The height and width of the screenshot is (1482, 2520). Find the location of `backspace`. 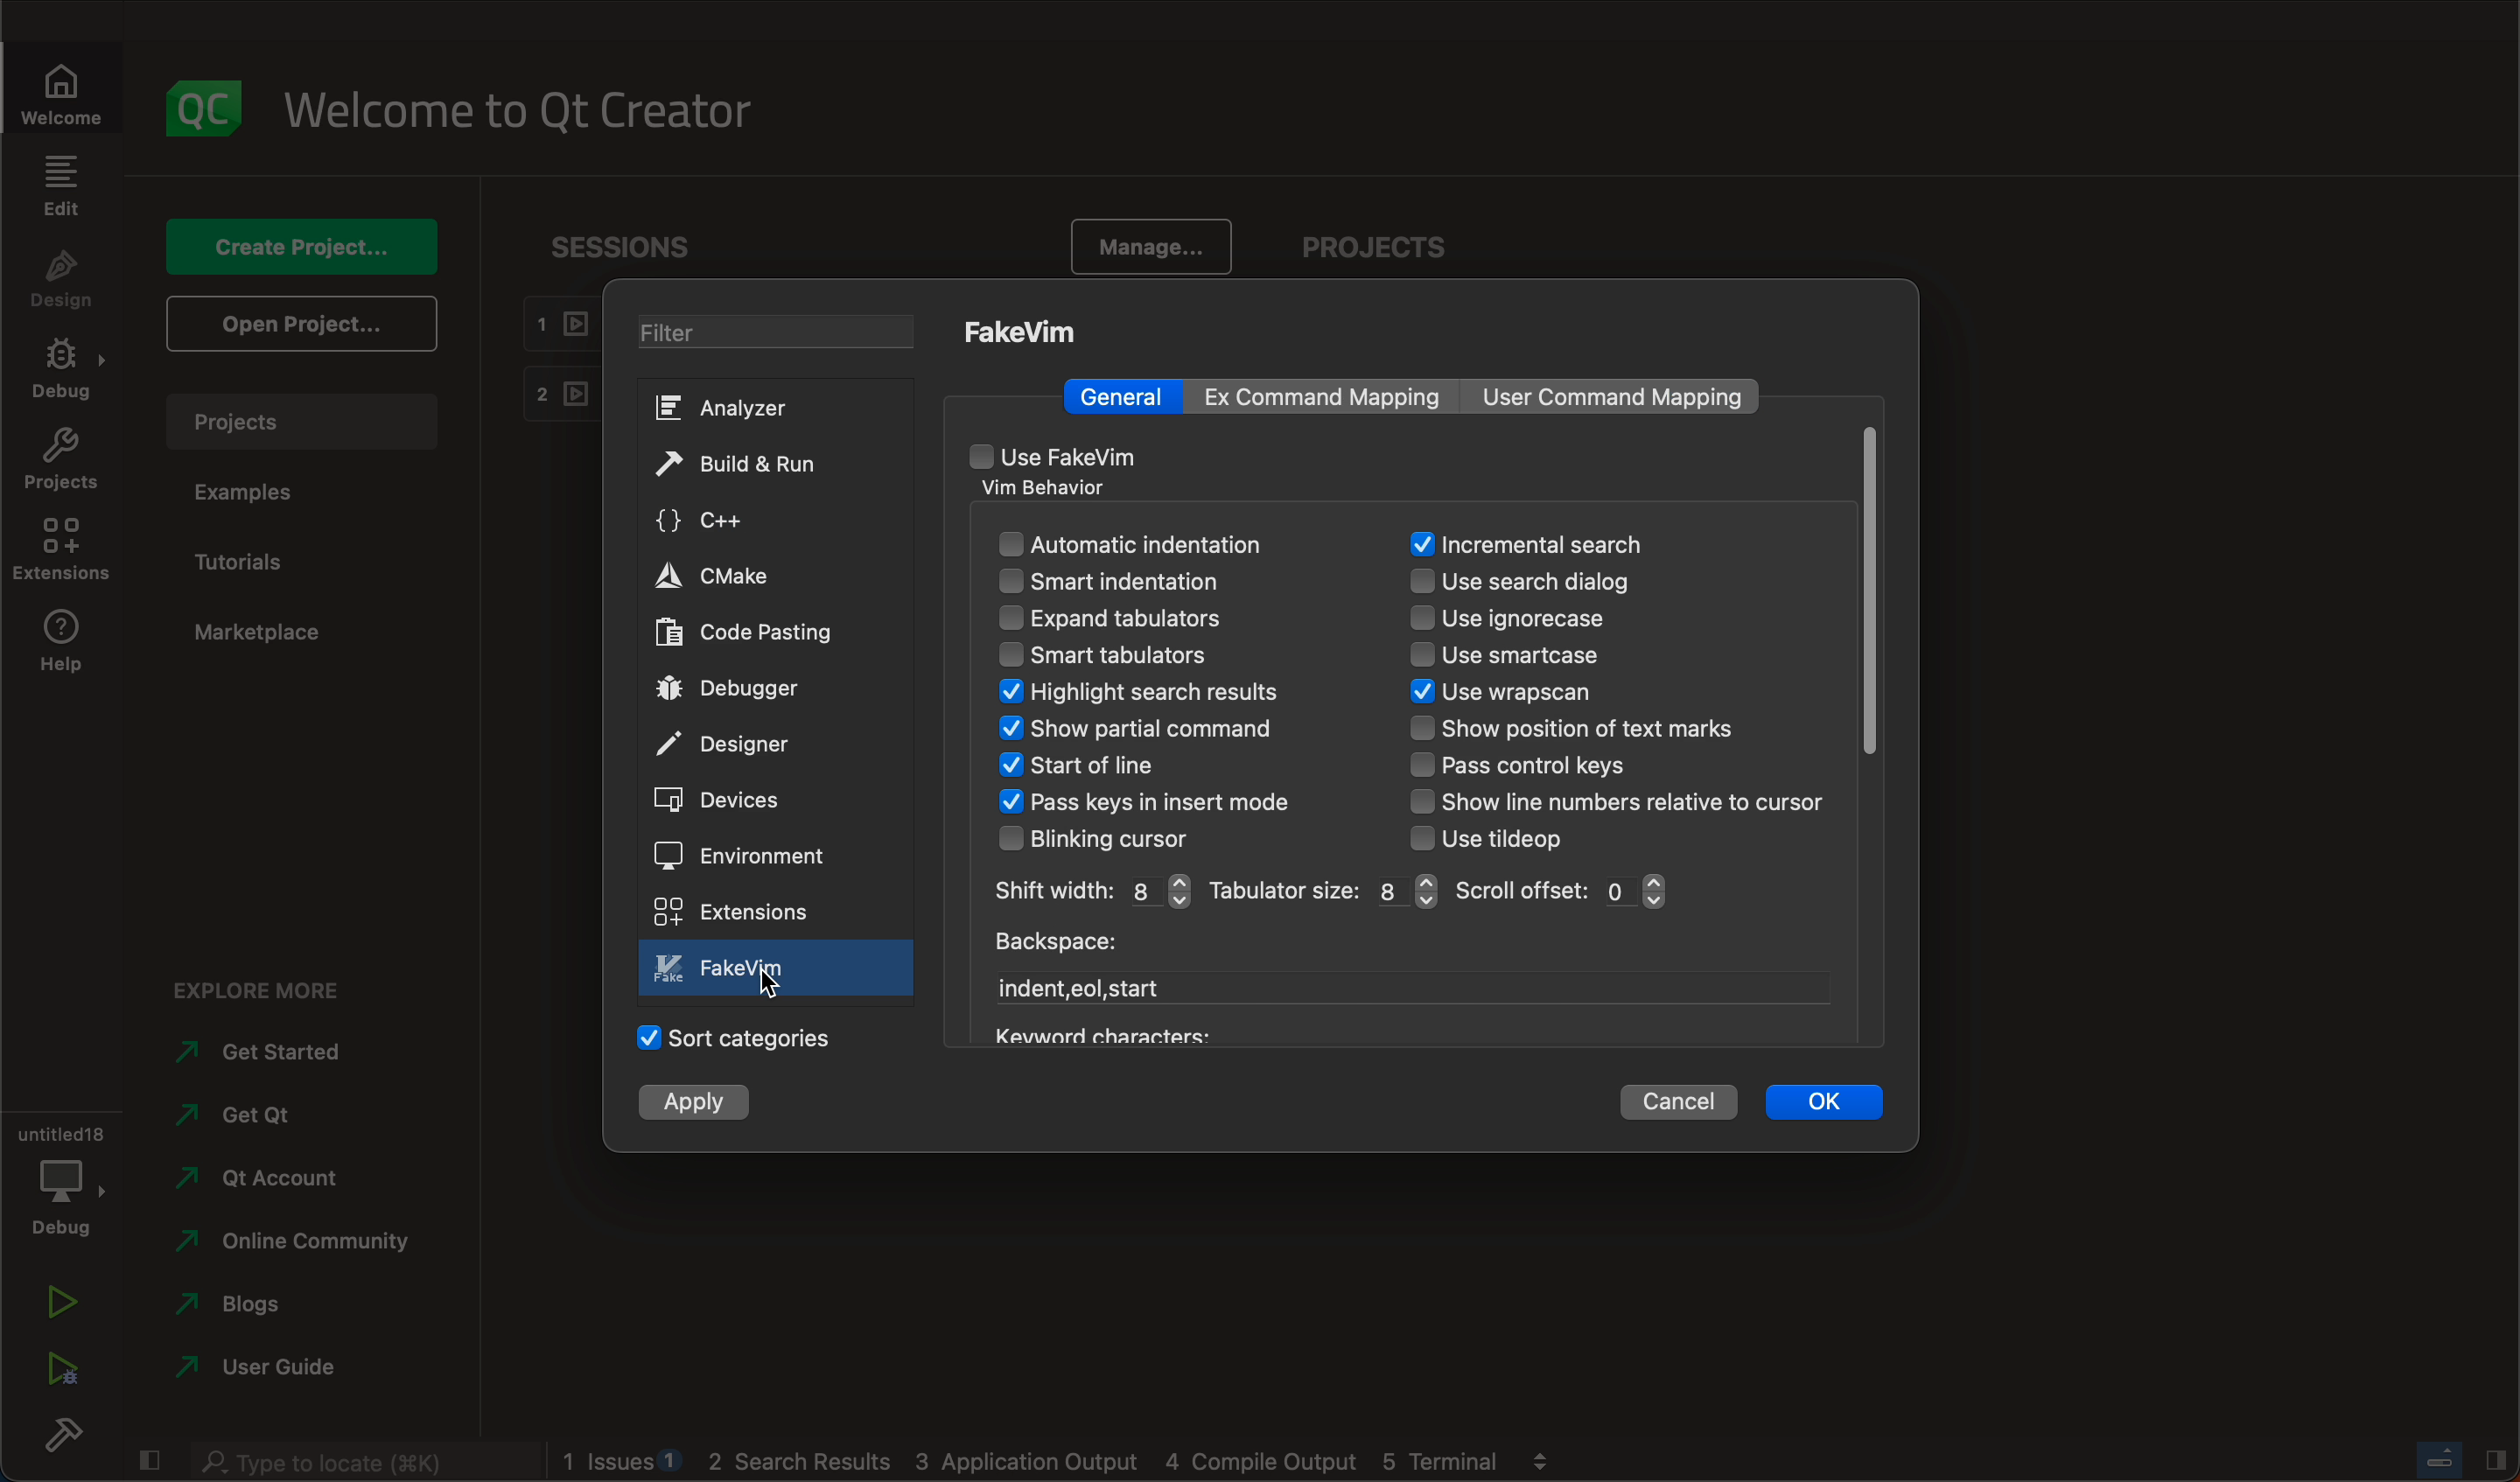

backspace is located at coordinates (1053, 947).